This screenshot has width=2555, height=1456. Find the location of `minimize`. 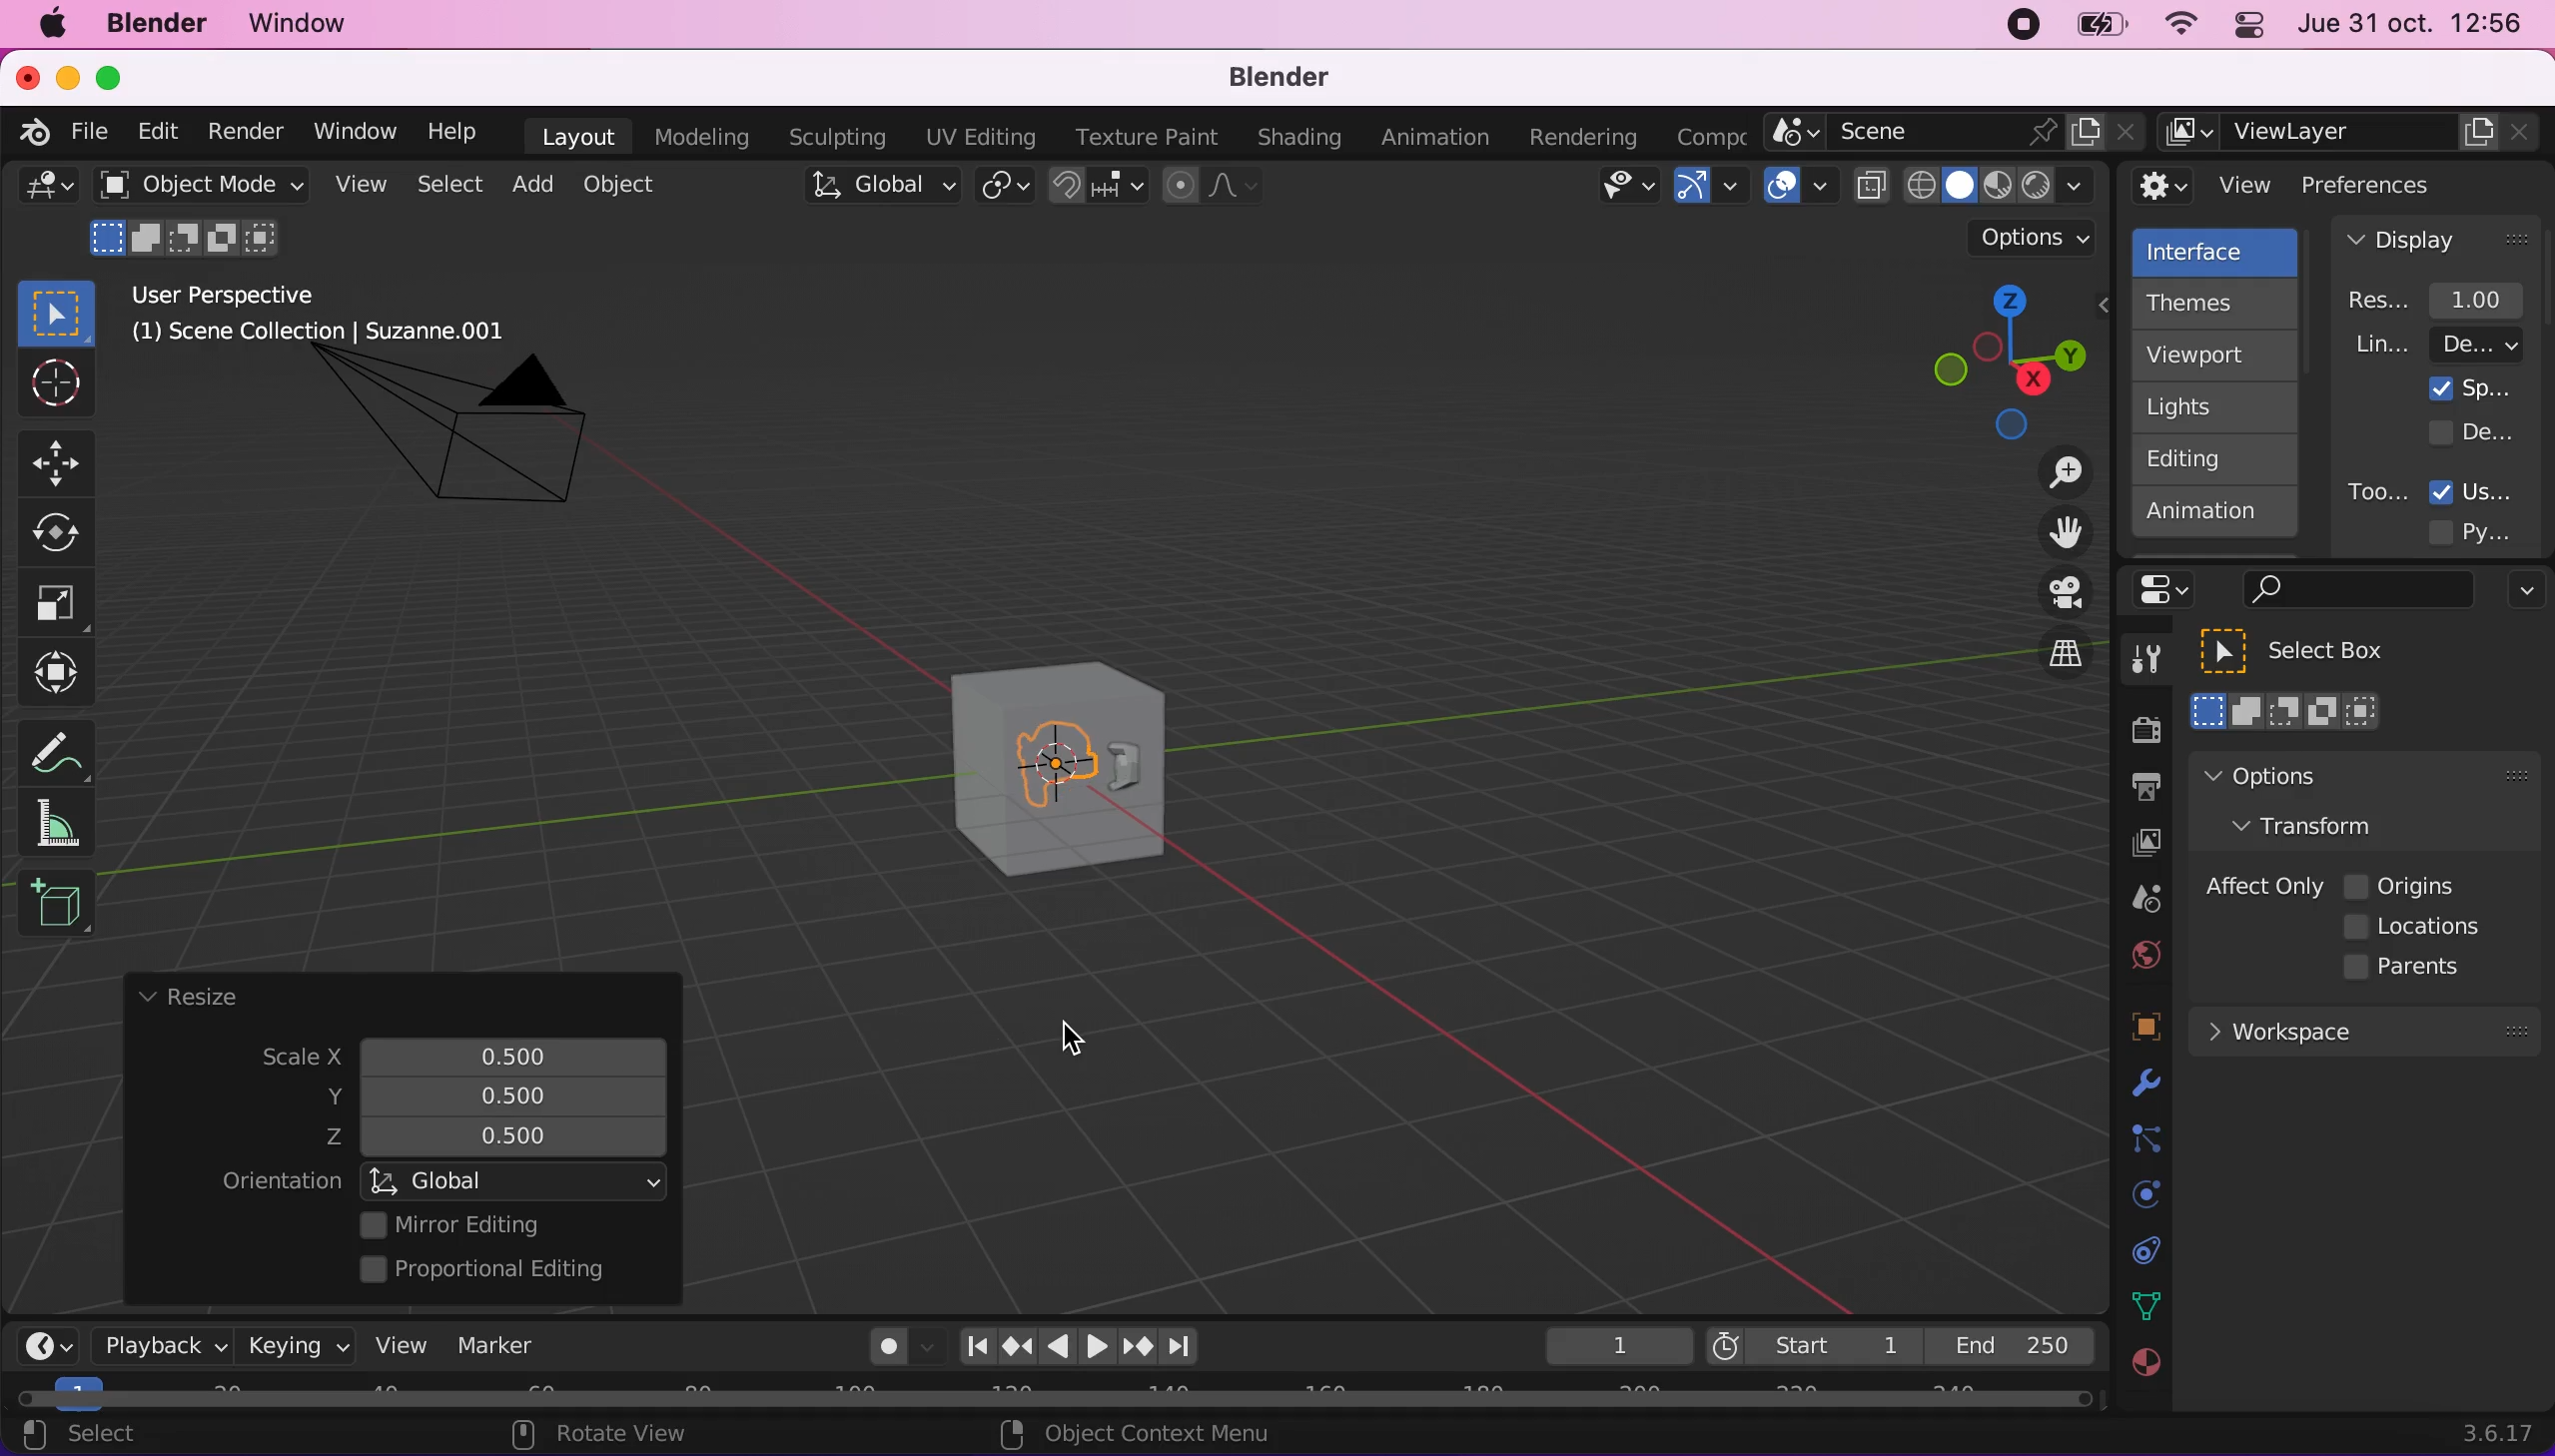

minimize is located at coordinates (64, 76).